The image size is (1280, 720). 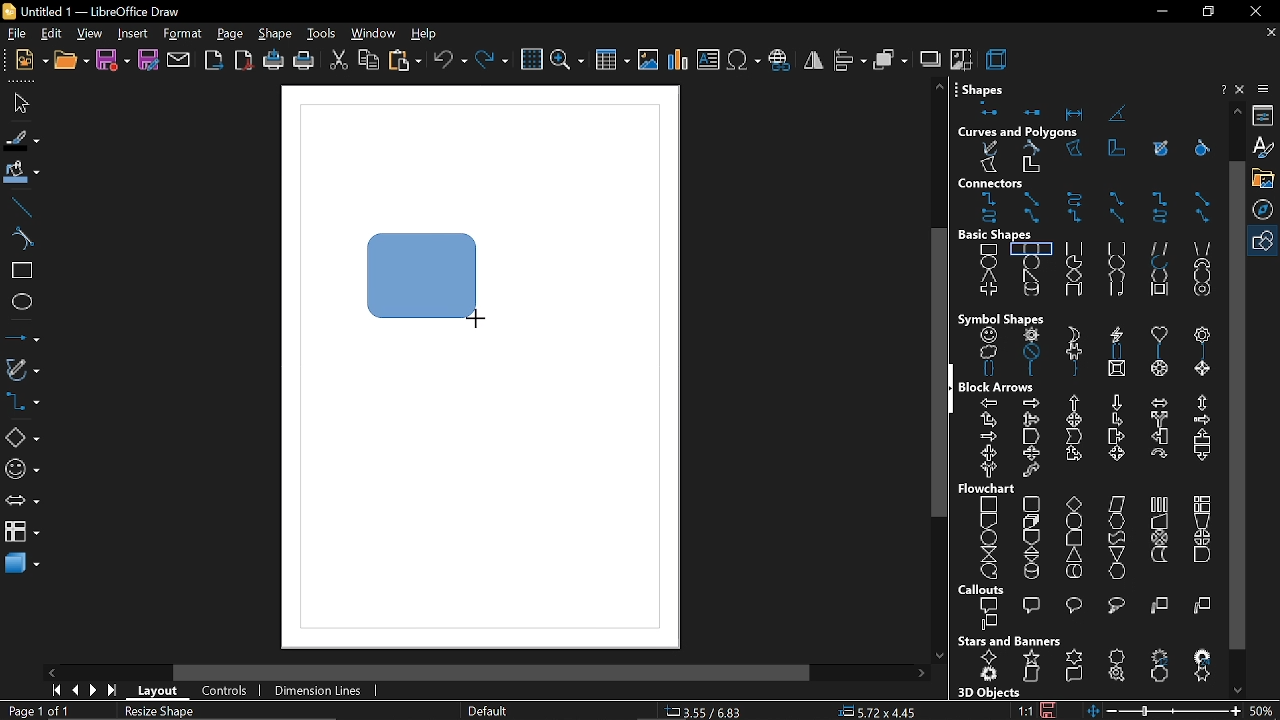 What do you see at coordinates (998, 58) in the screenshot?
I see `3d effect` at bounding box center [998, 58].